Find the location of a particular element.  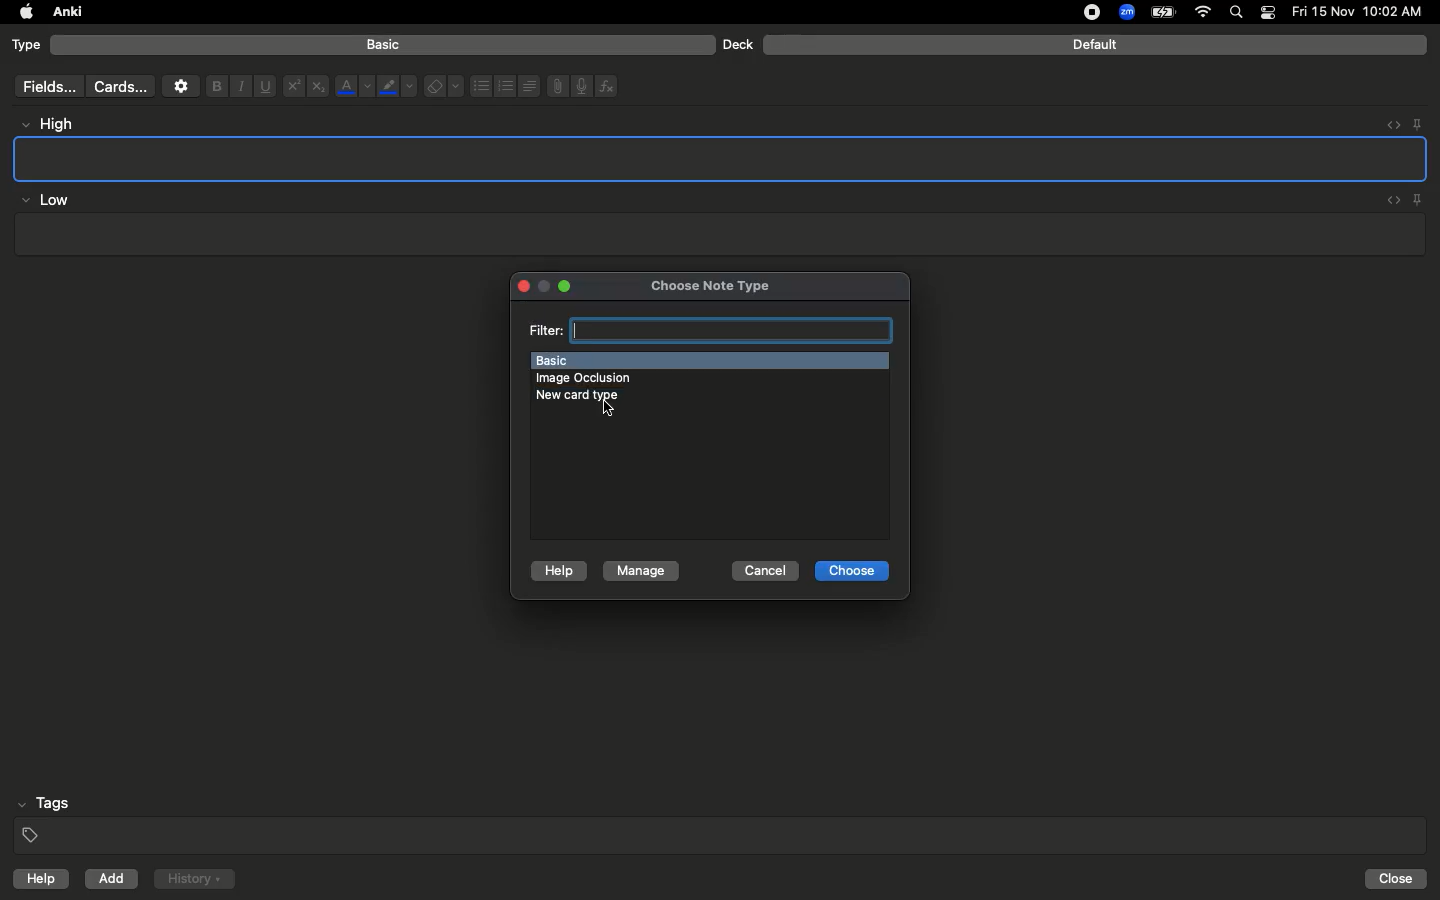

cursor is located at coordinates (604, 410).